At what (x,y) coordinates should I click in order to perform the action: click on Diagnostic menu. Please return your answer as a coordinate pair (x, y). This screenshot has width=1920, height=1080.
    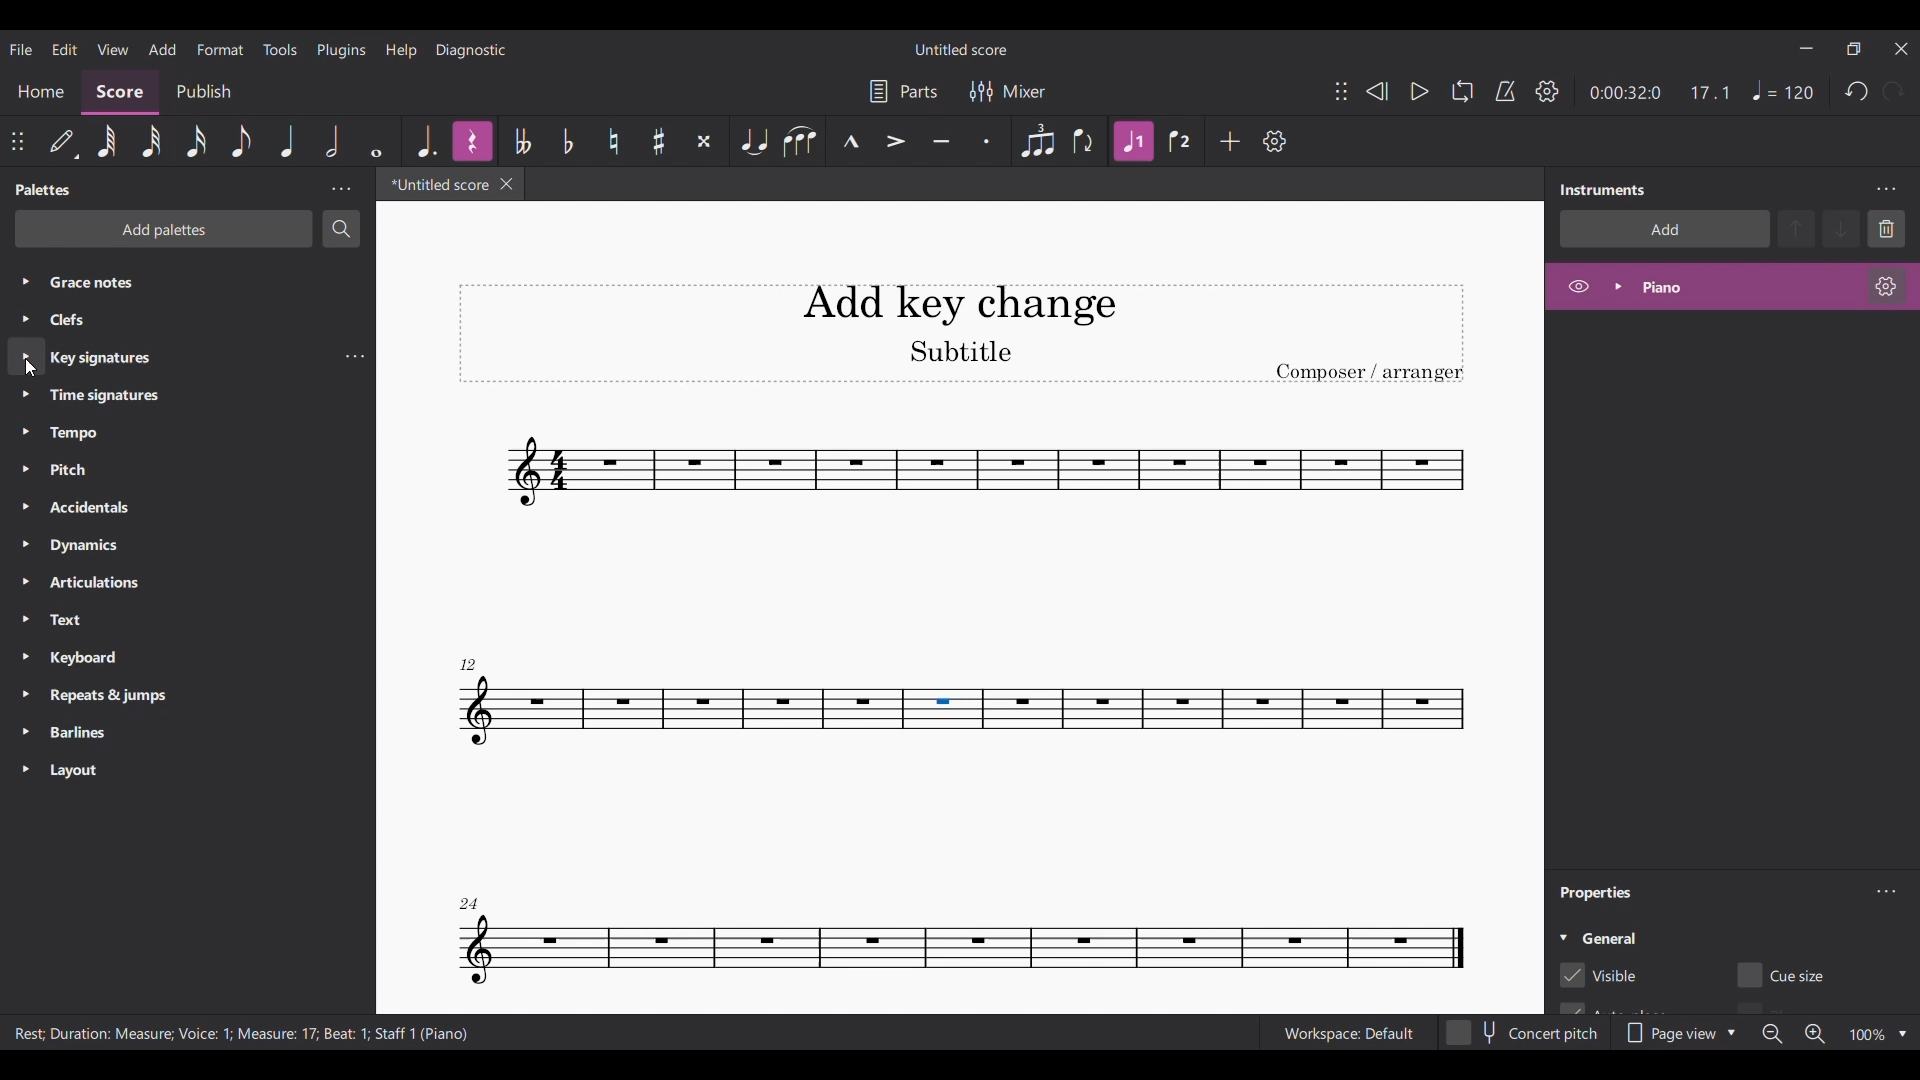
    Looking at the image, I should click on (471, 51).